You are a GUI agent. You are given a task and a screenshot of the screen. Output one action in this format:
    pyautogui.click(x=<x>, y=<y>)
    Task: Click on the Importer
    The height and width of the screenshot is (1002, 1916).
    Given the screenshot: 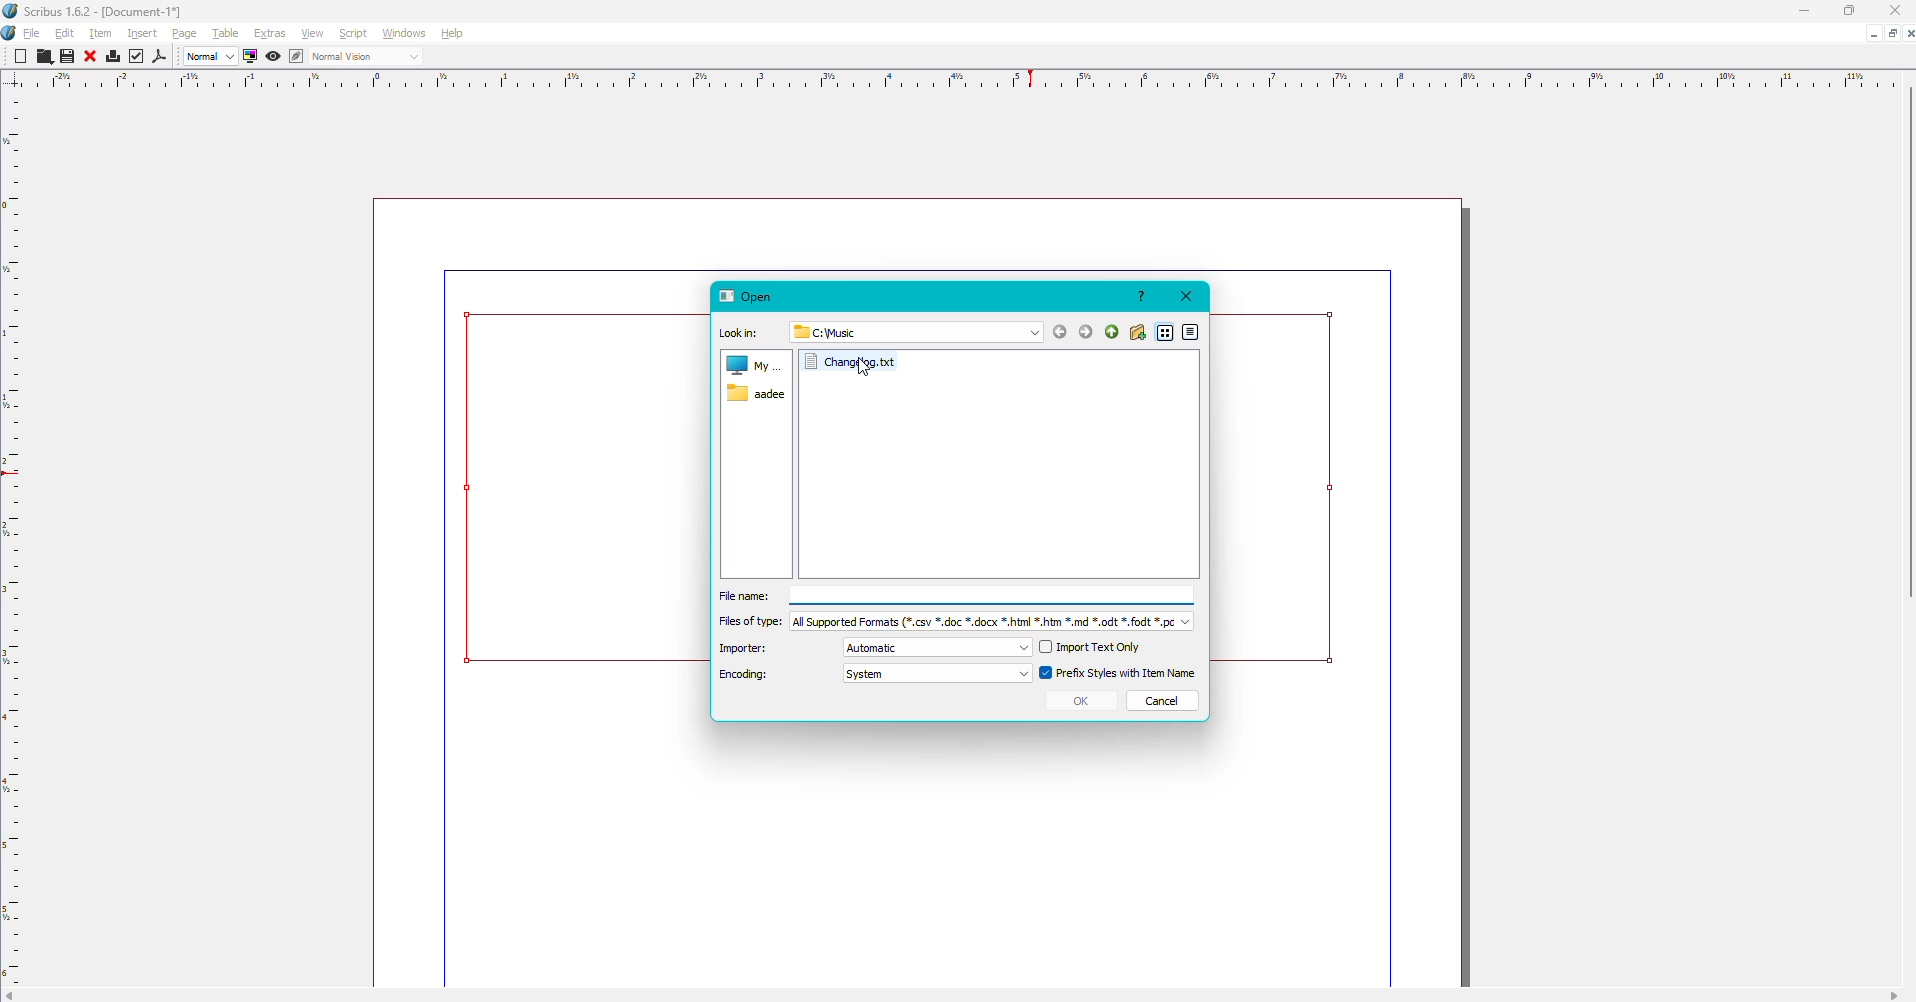 What is the action you would take?
    pyautogui.click(x=874, y=649)
    